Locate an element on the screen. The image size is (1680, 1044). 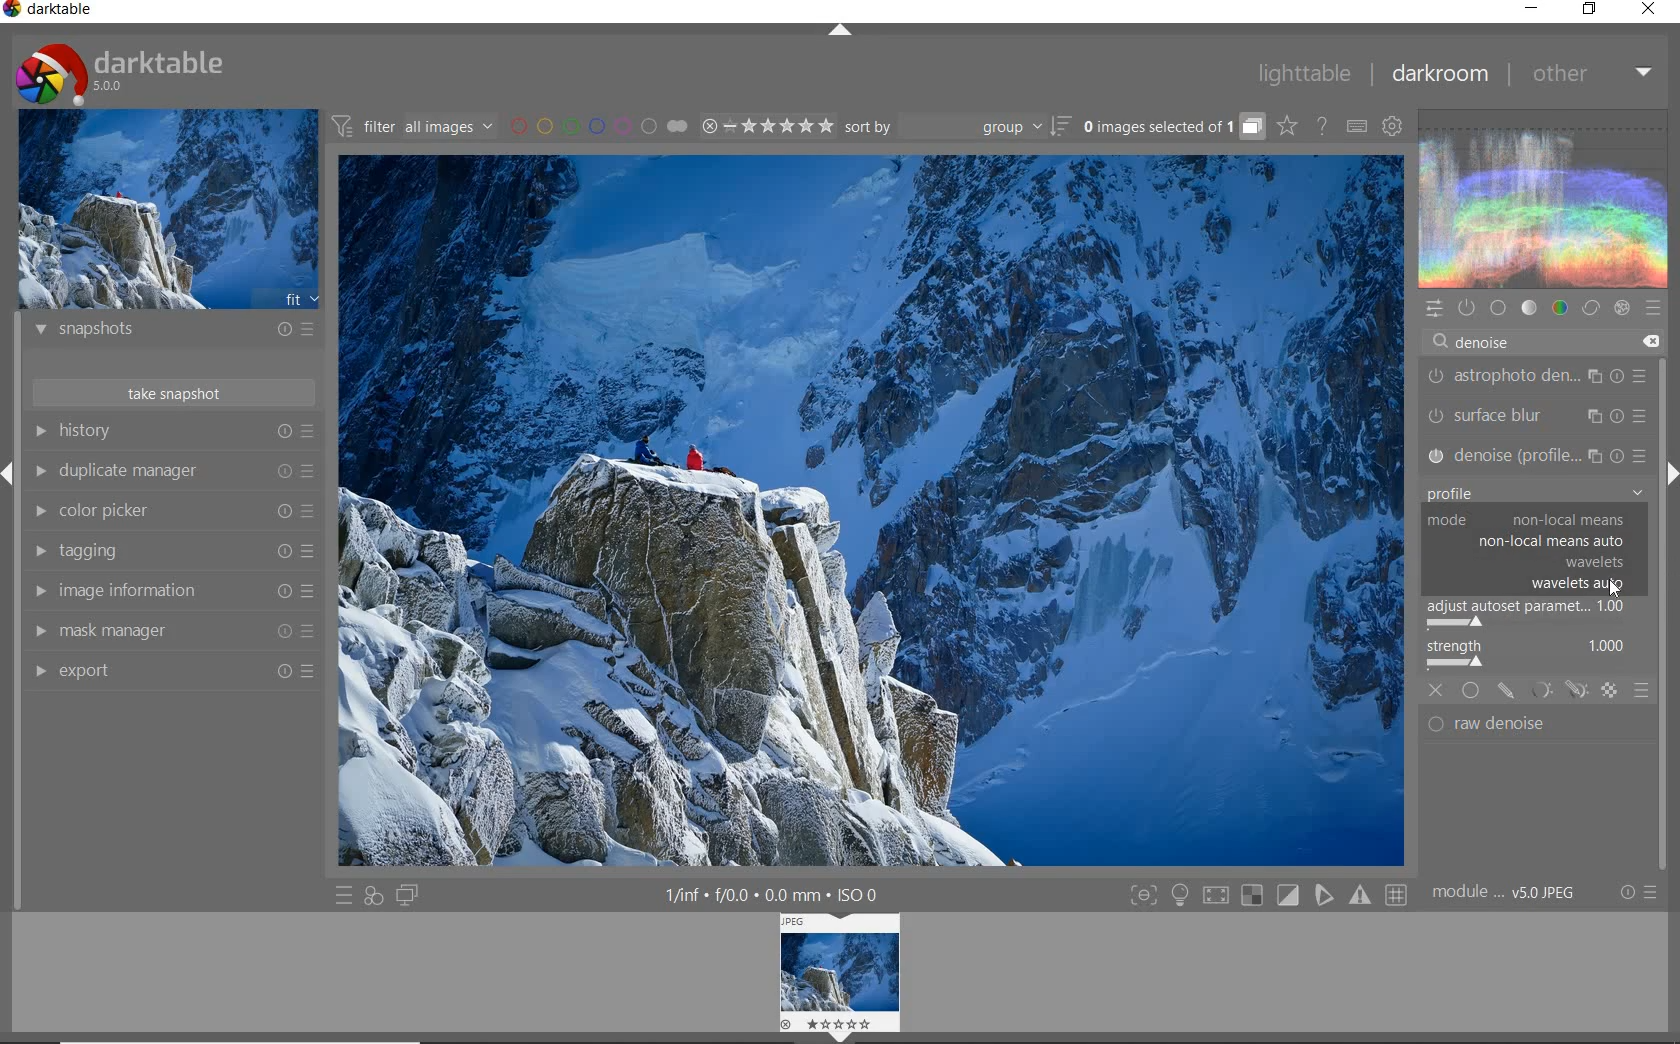
delete is located at coordinates (1649, 342).